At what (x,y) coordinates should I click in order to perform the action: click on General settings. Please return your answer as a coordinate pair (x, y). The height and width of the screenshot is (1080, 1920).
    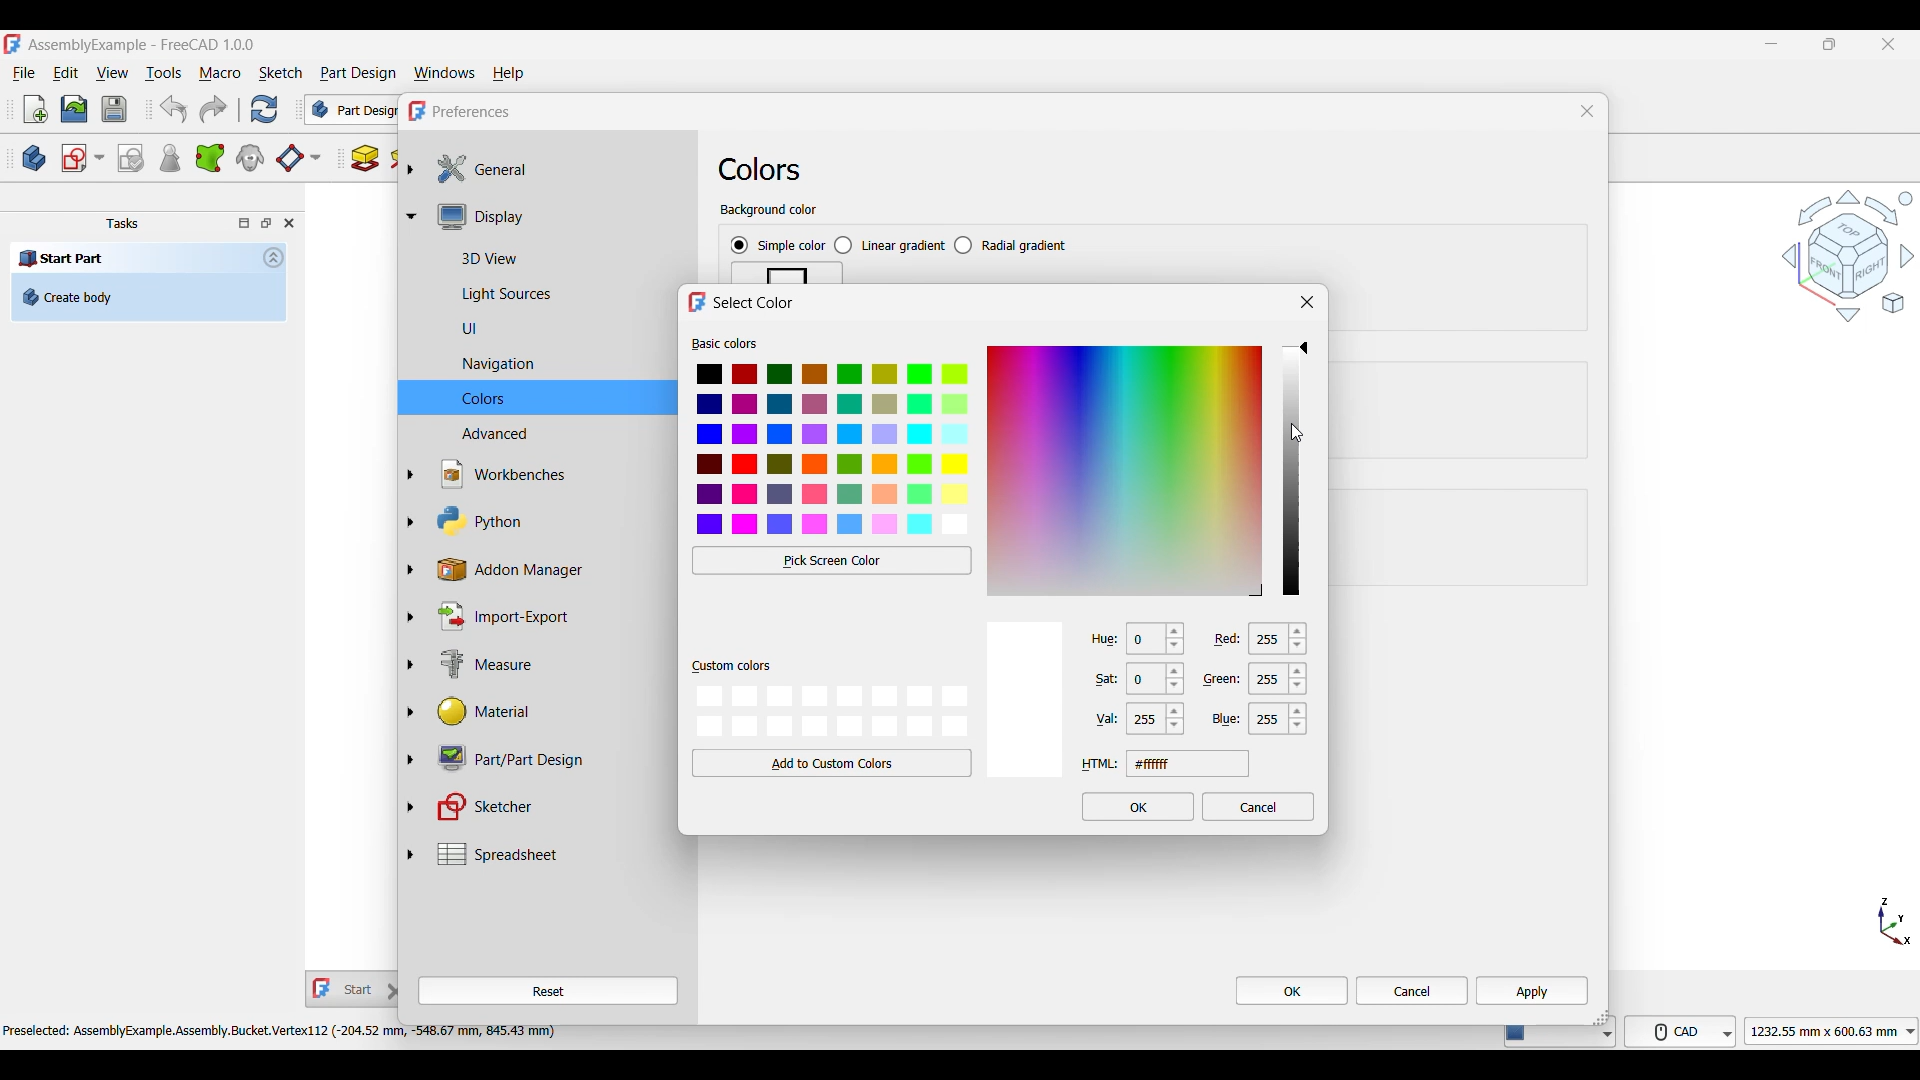
    Looking at the image, I should click on (559, 169).